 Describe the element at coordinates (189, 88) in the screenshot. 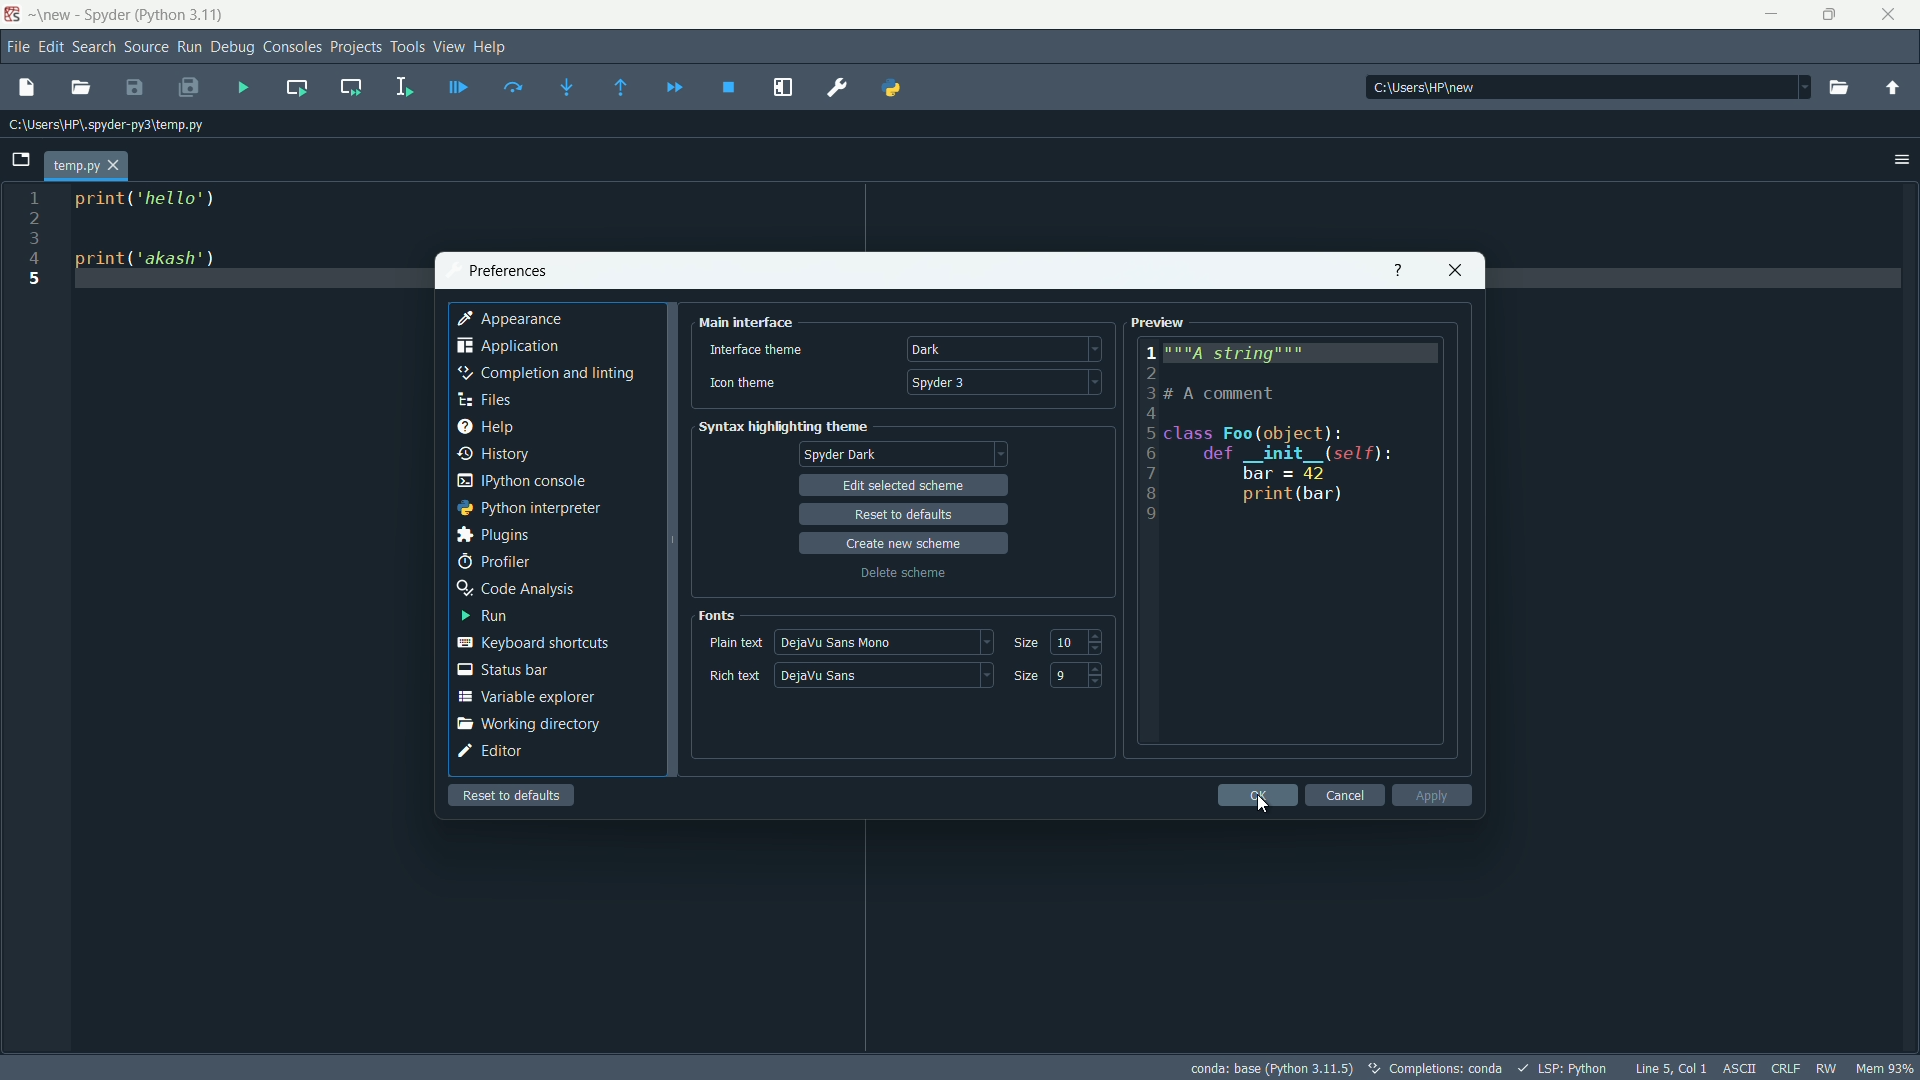

I see `save all files` at that location.